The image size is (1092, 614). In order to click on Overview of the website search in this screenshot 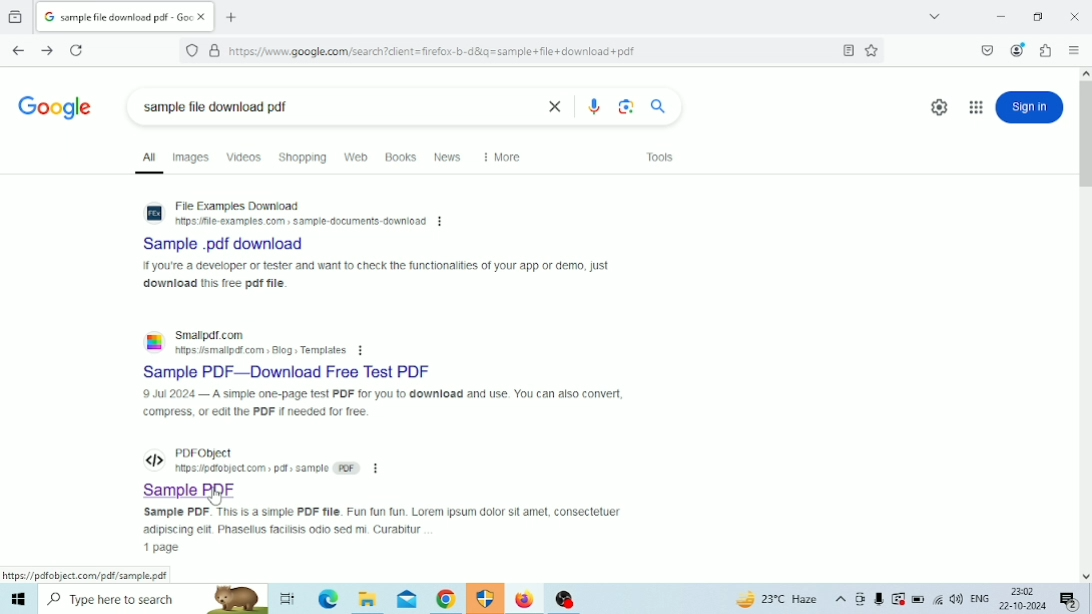, I will do `click(385, 520)`.